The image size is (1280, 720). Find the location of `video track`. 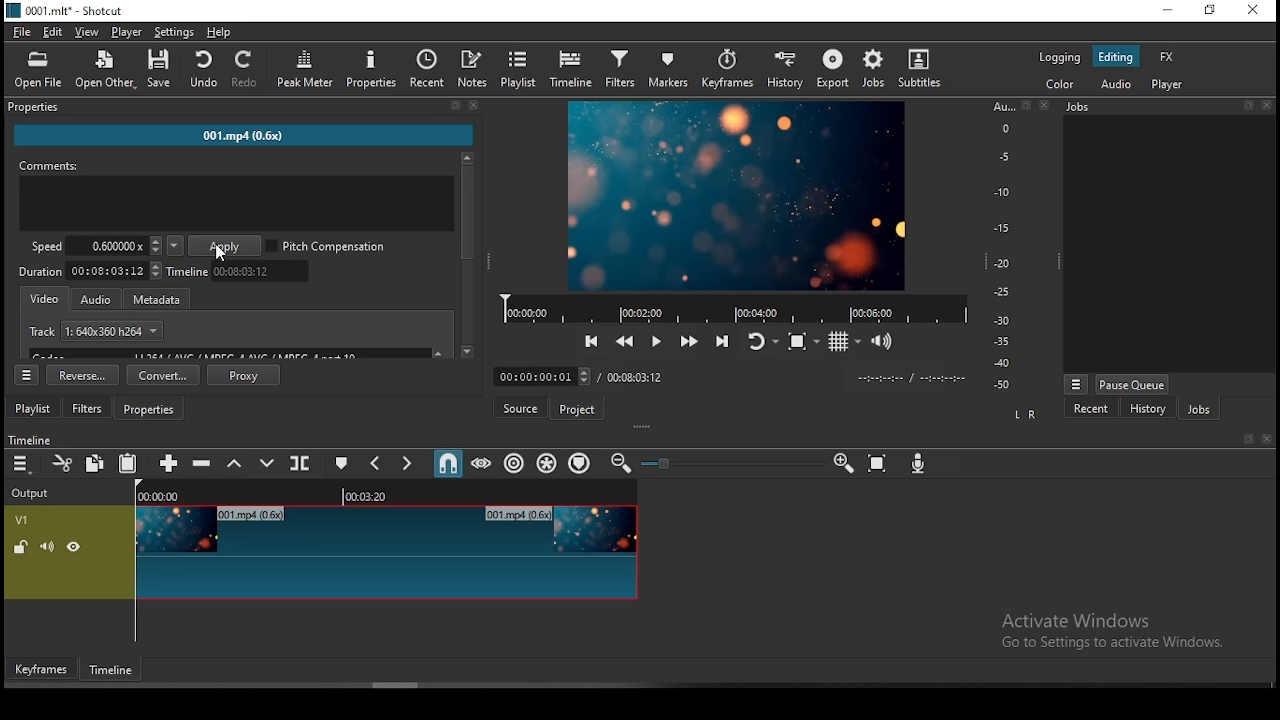

video track is located at coordinates (388, 550).